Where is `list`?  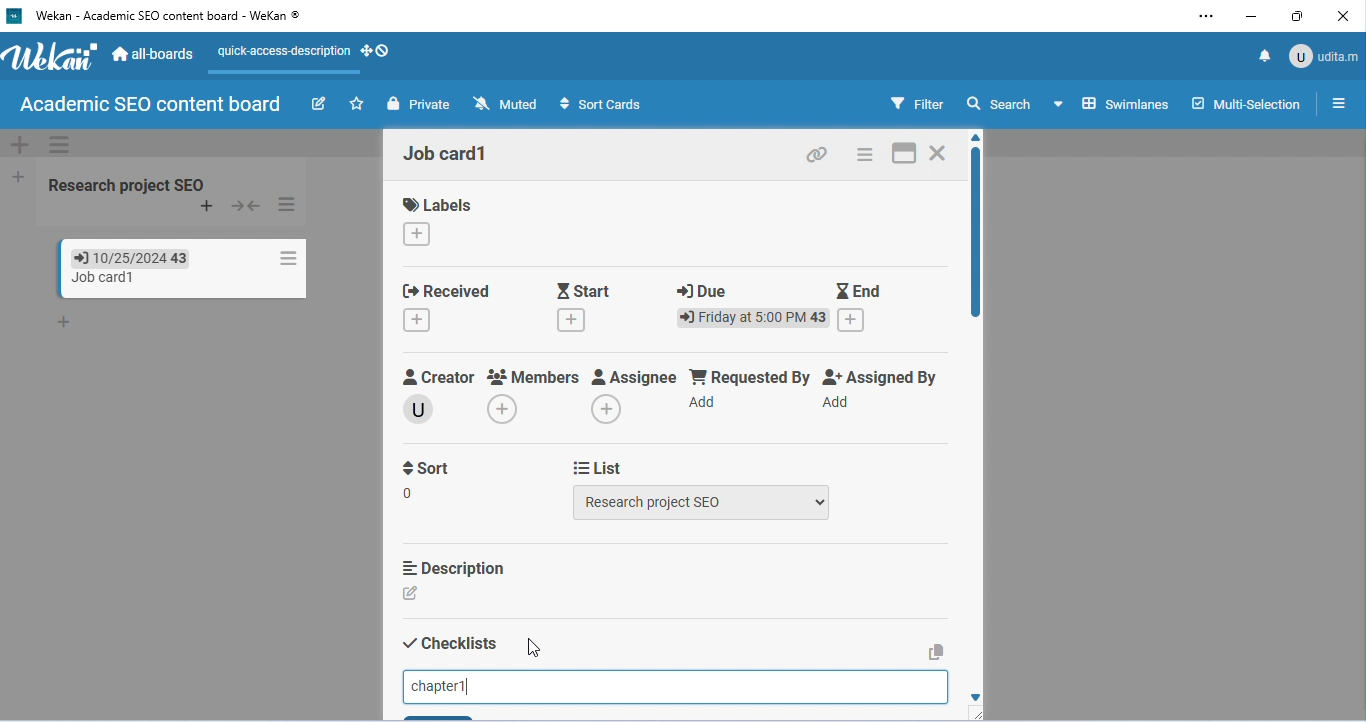
list is located at coordinates (600, 466).